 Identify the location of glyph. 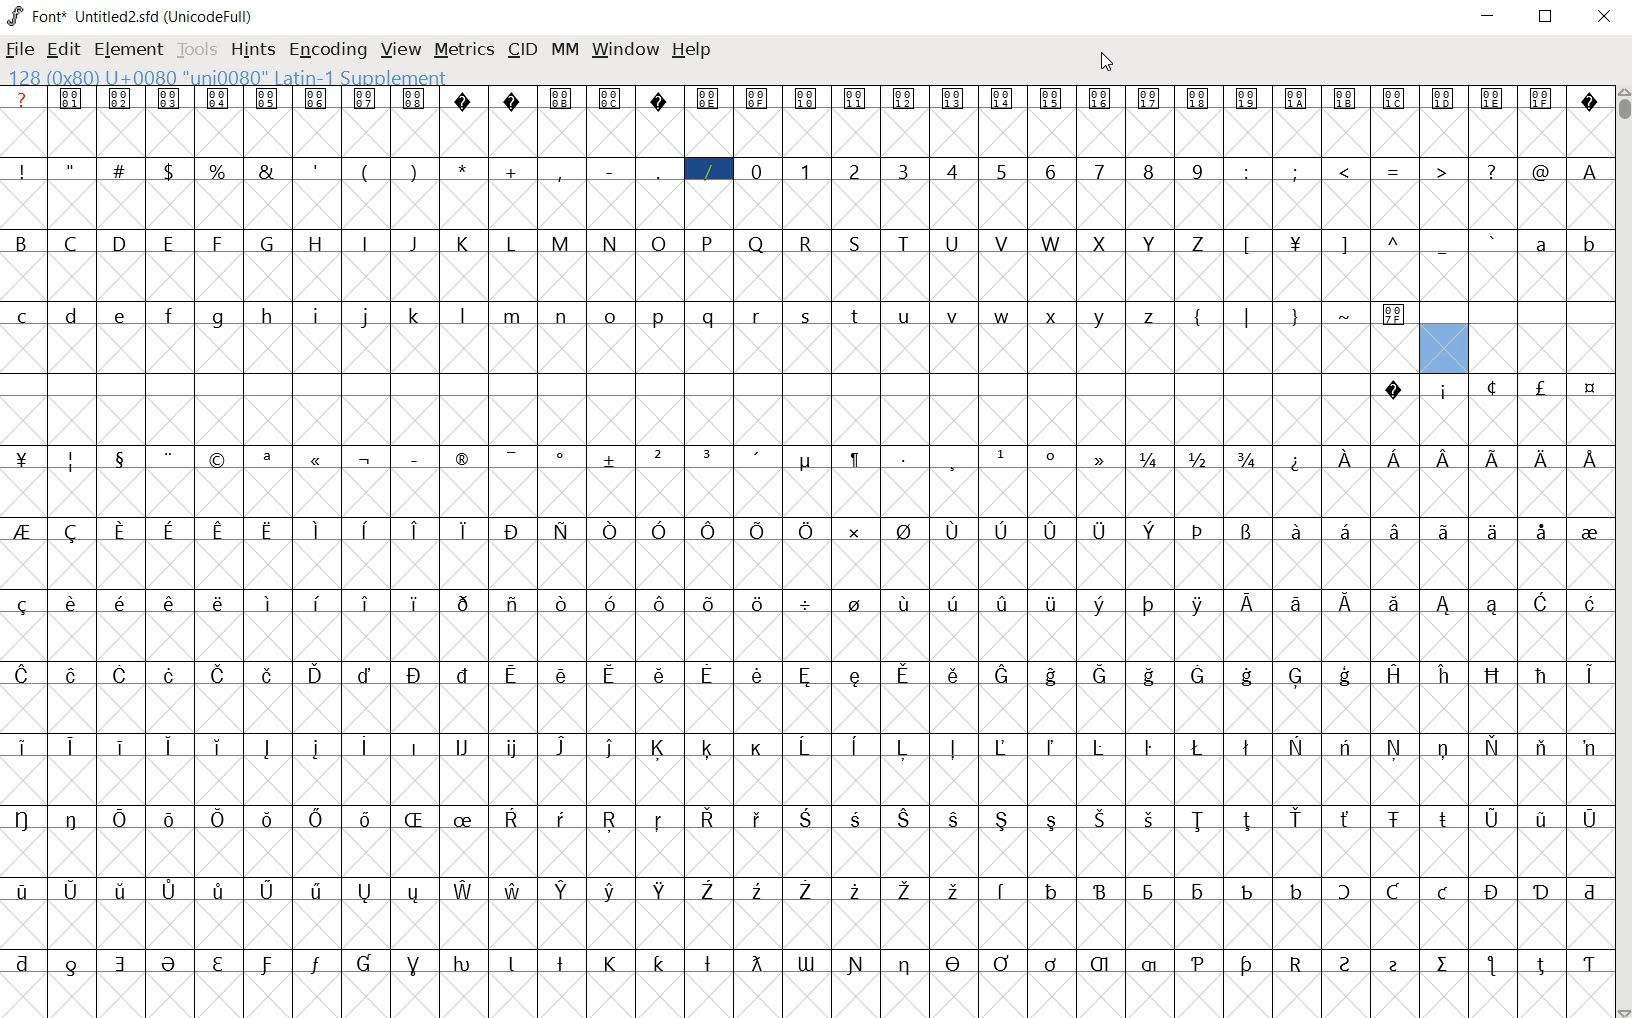
(1541, 172).